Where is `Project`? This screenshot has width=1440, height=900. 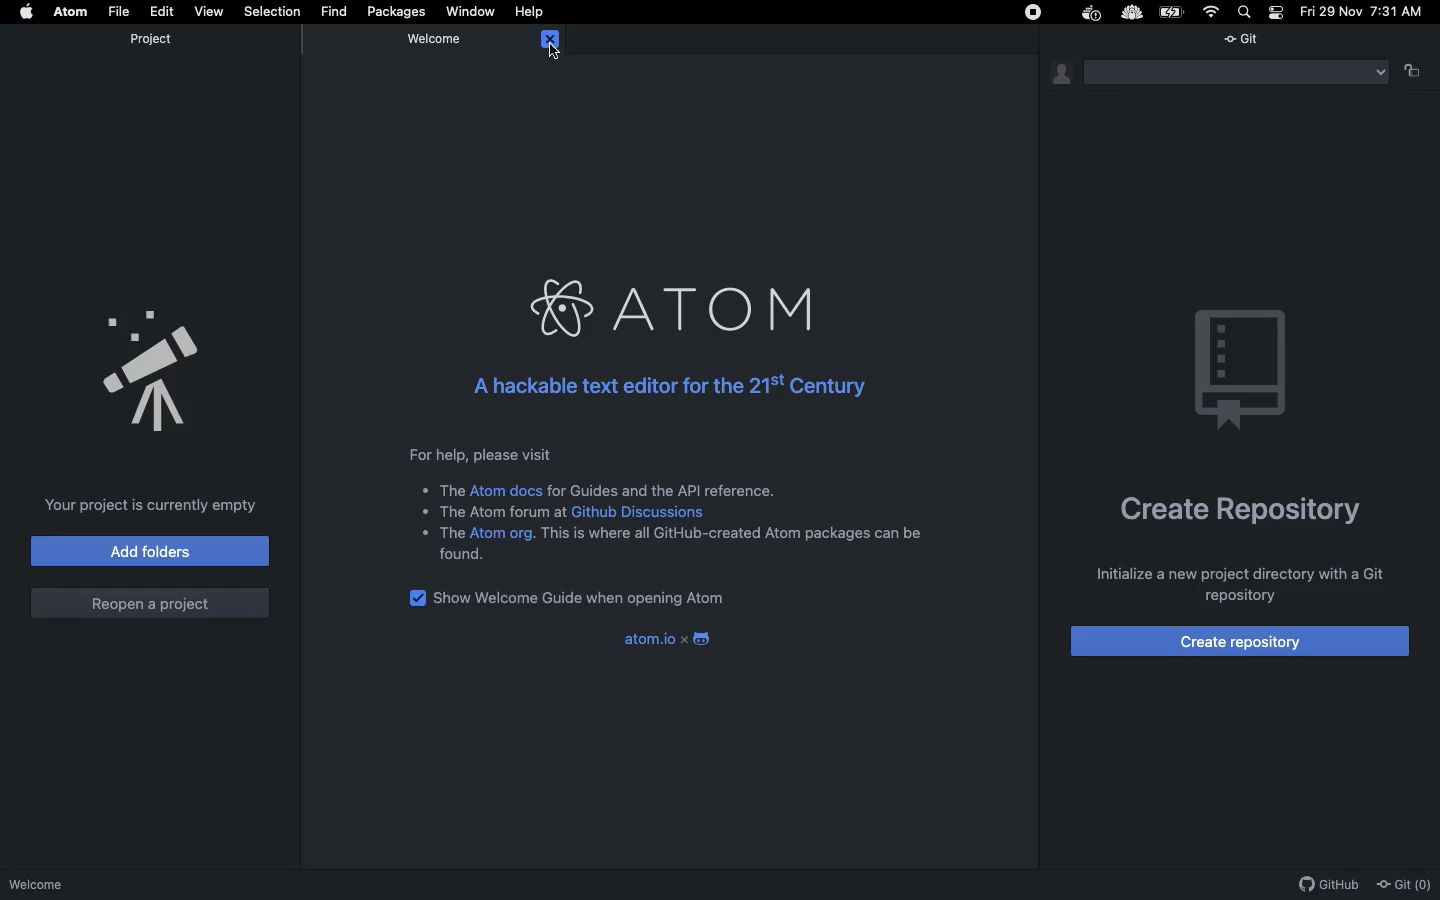 Project is located at coordinates (155, 39).